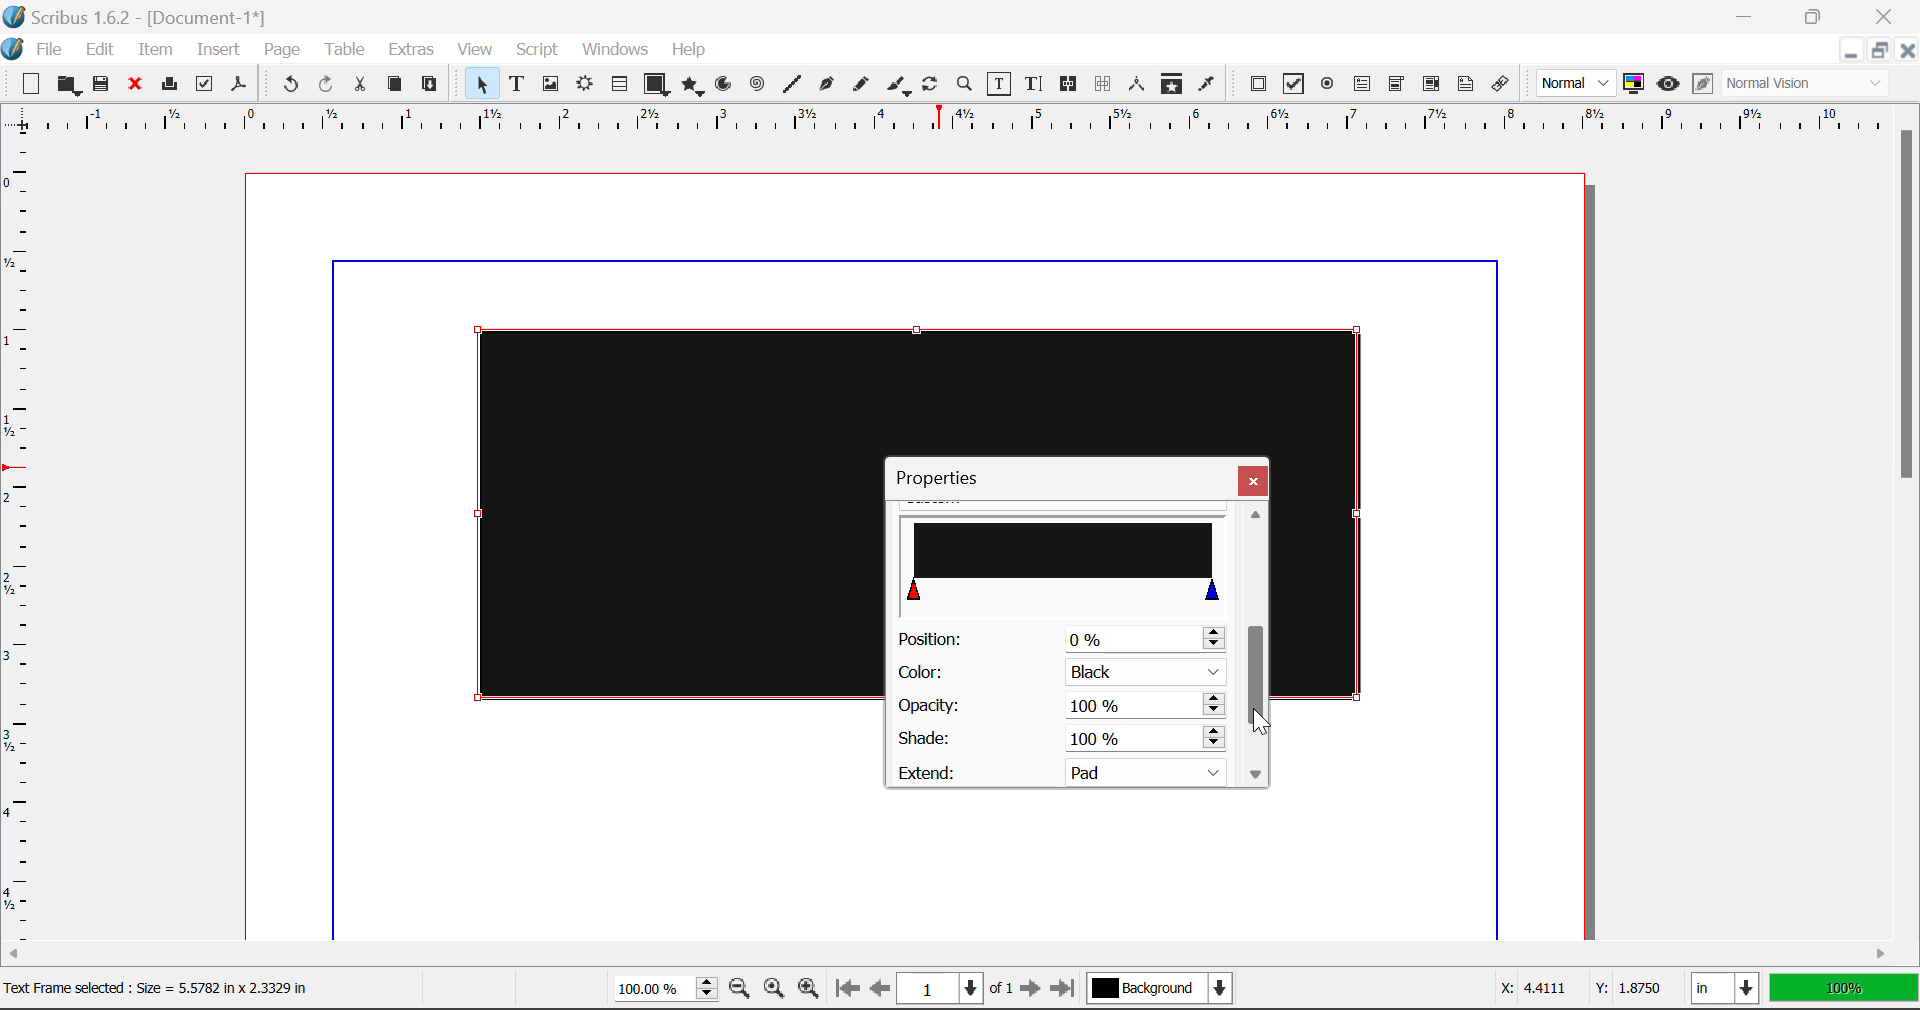  I want to click on Scroll Bar, so click(1908, 522).